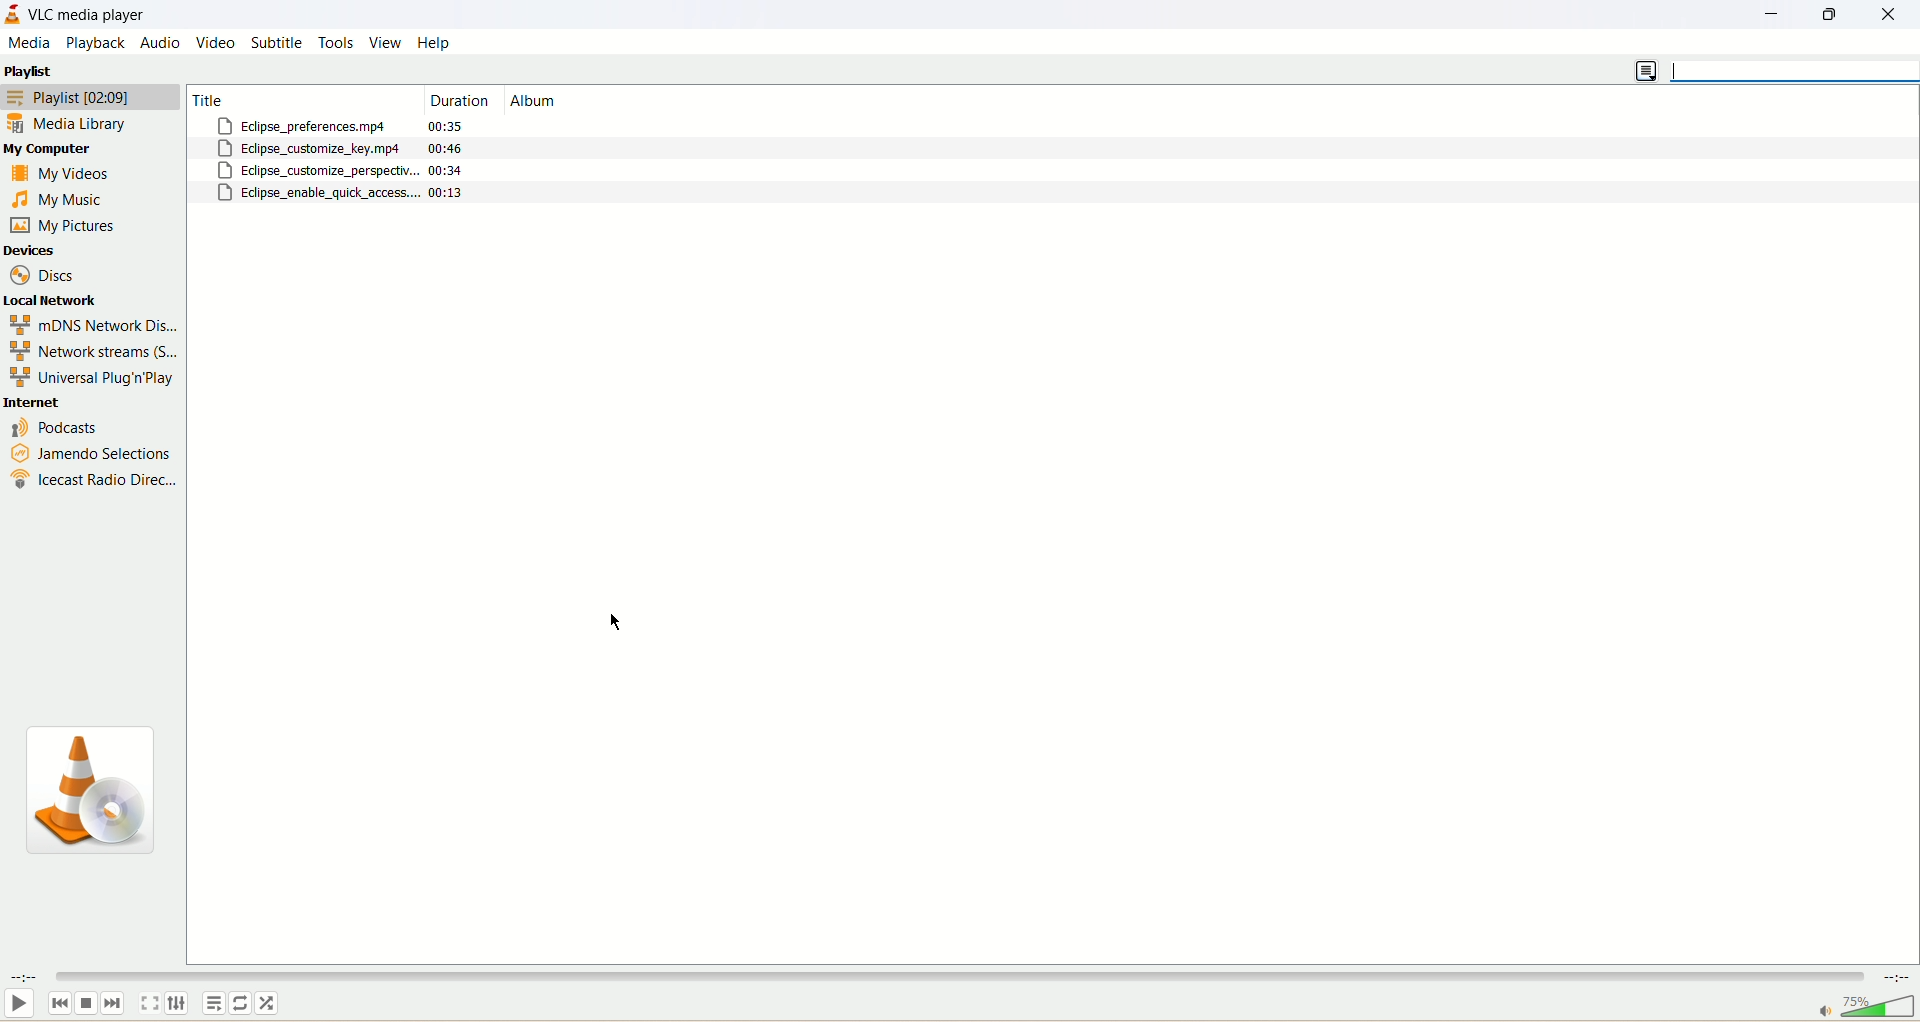 This screenshot has height=1022, width=1920. What do you see at coordinates (459, 101) in the screenshot?
I see `duration` at bounding box center [459, 101].